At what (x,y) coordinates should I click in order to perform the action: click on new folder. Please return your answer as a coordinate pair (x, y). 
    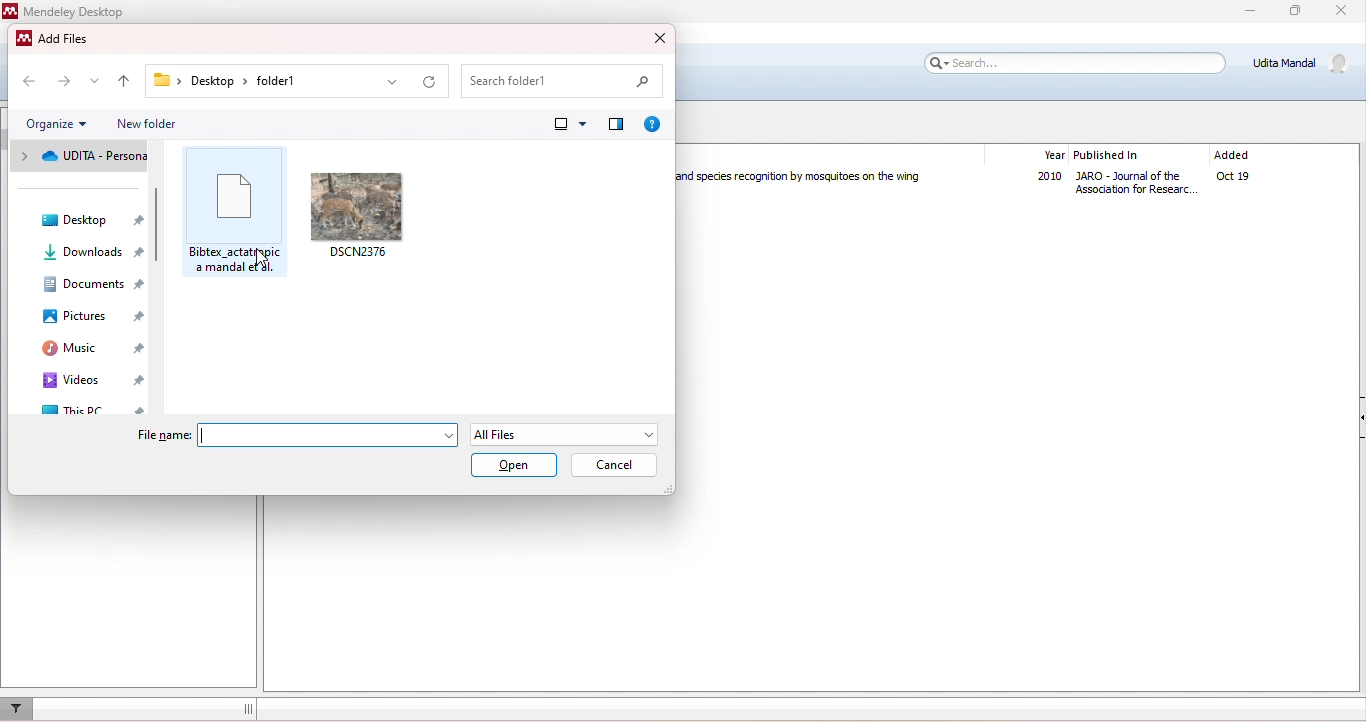
    Looking at the image, I should click on (149, 124).